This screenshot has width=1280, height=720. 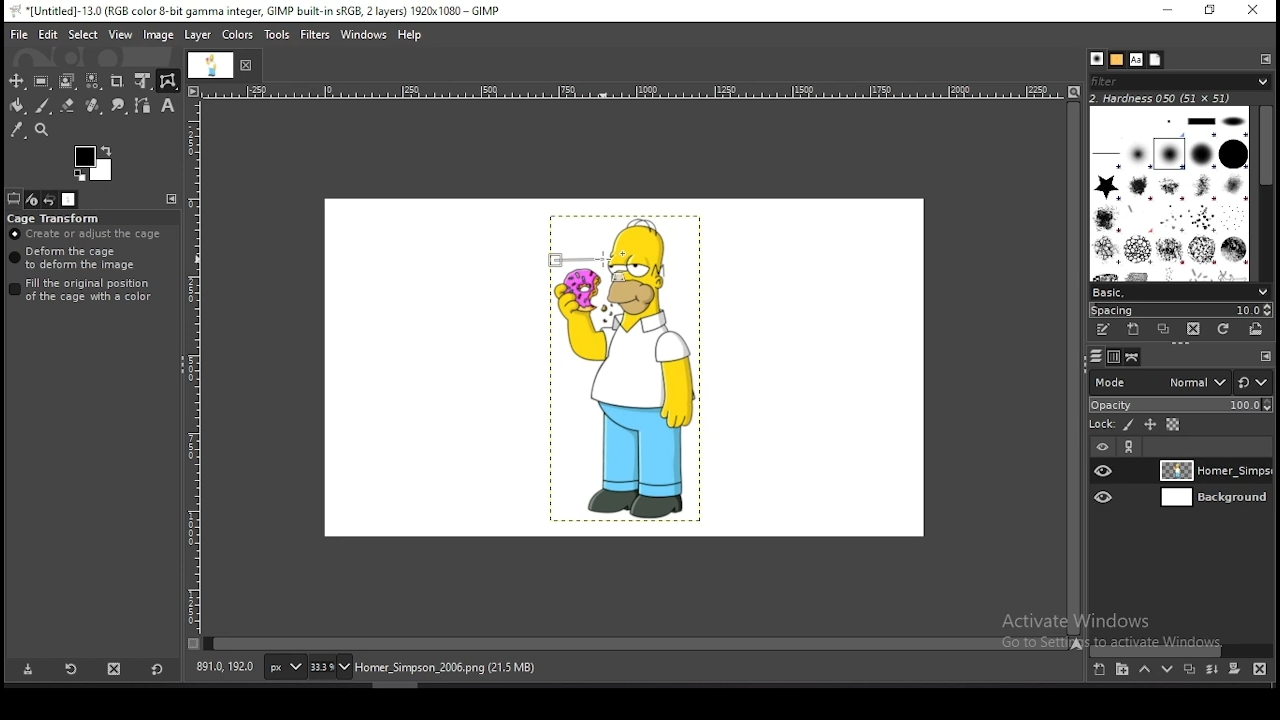 What do you see at coordinates (199, 36) in the screenshot?
I see `layer` at bounding box center [199, 36].